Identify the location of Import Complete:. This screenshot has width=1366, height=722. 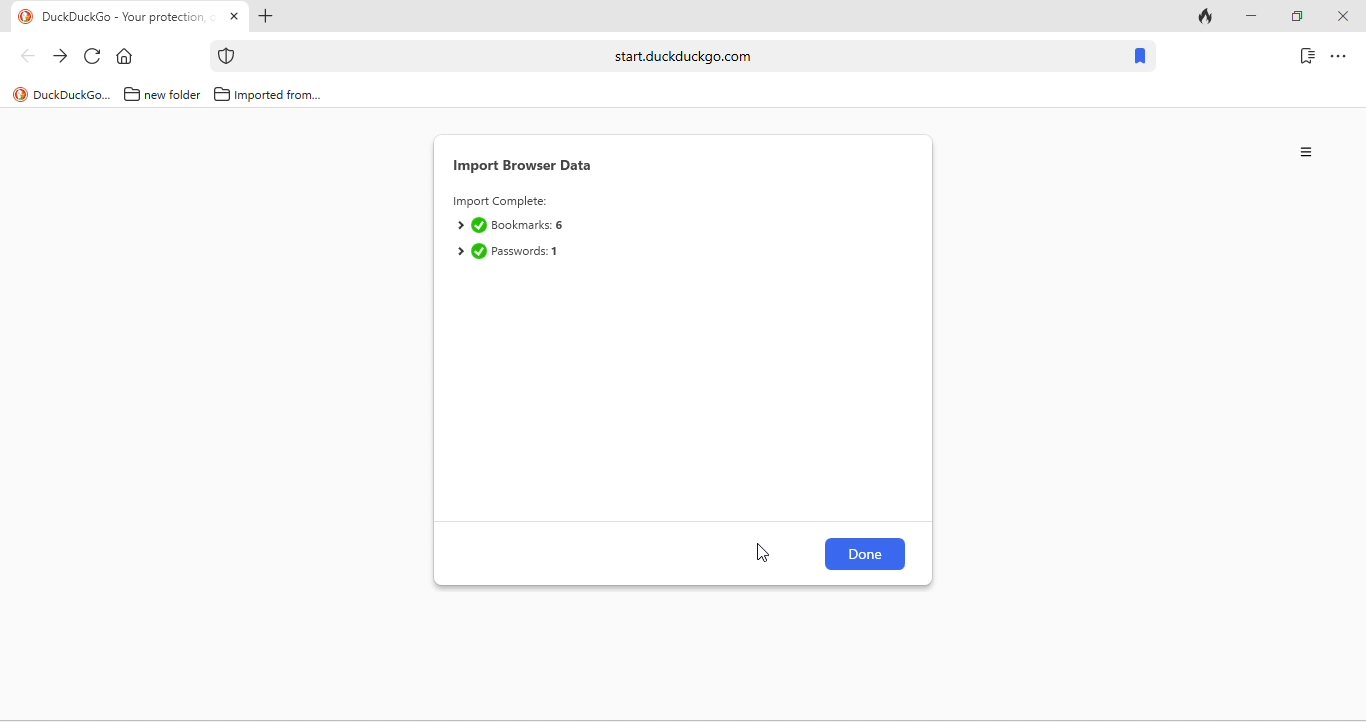
(500, 203).